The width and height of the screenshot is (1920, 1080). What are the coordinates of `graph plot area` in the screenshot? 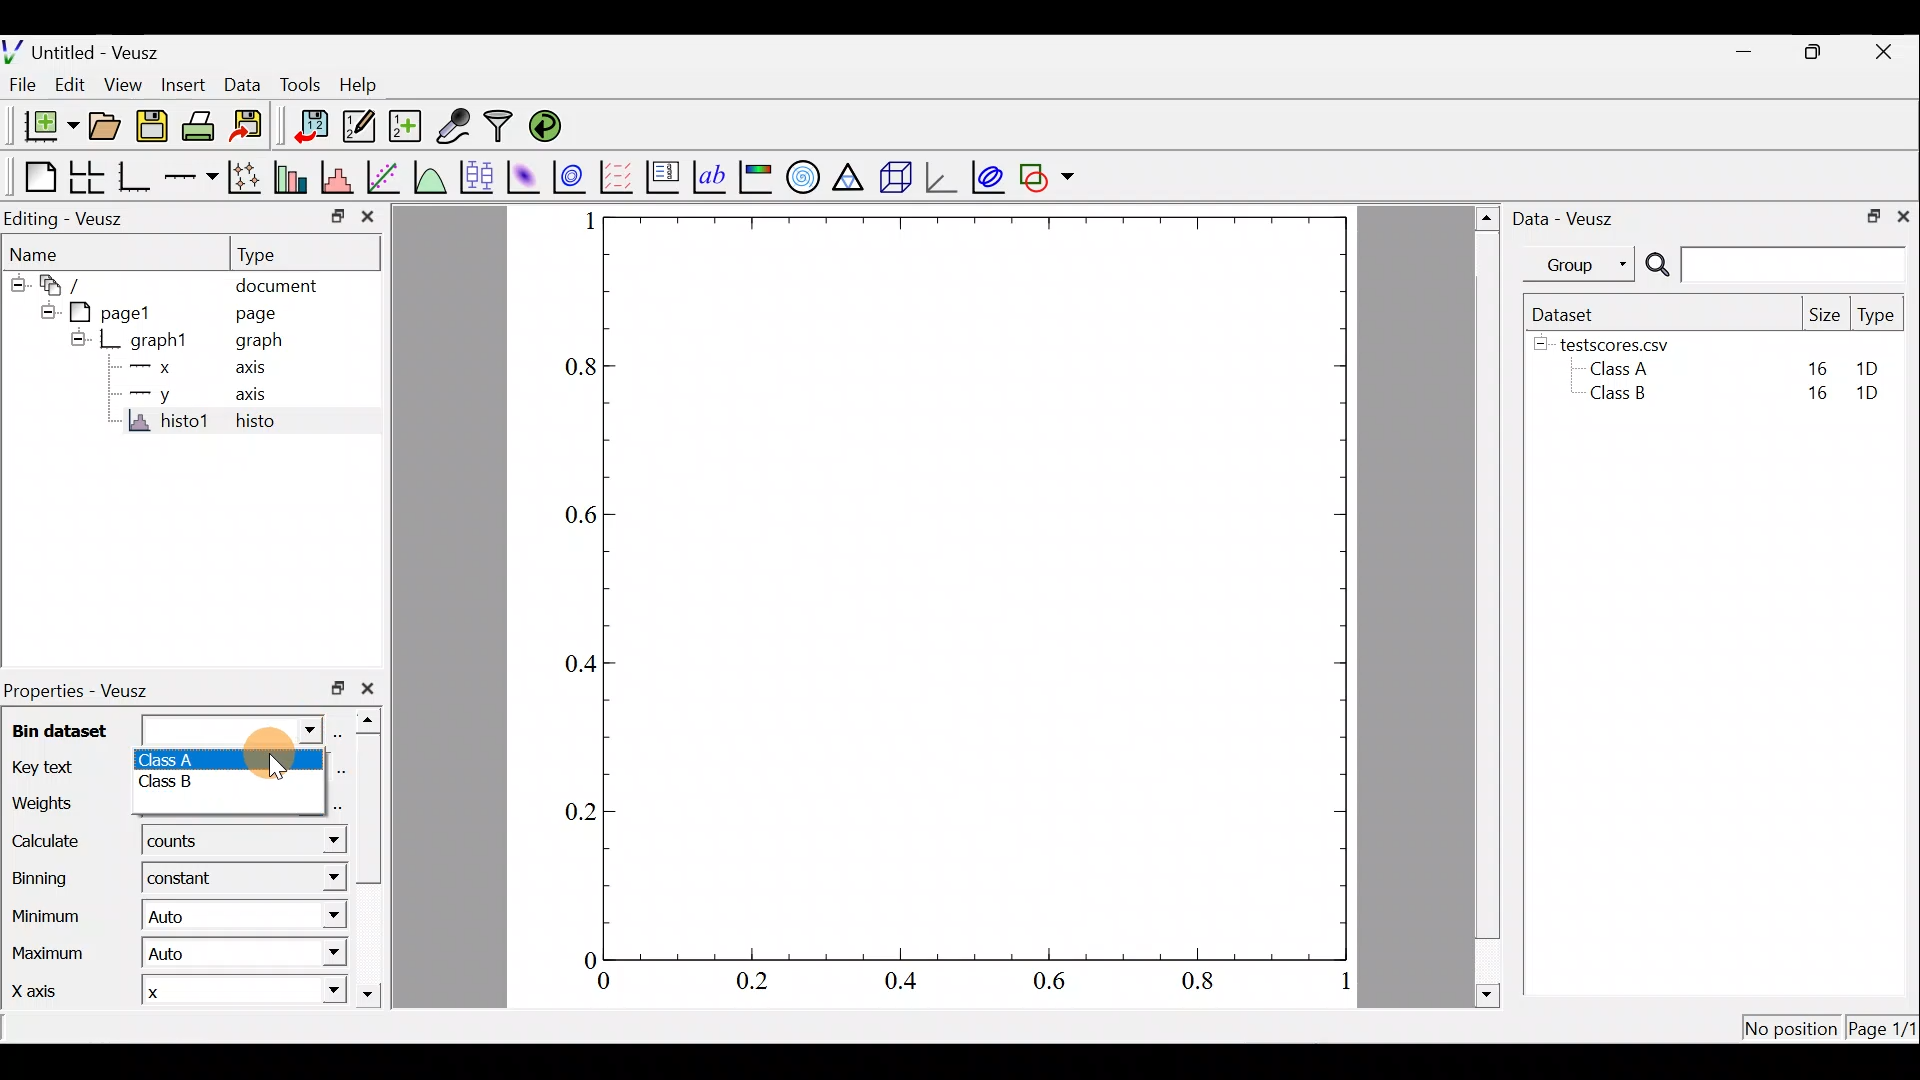 It's located at (996, 586).